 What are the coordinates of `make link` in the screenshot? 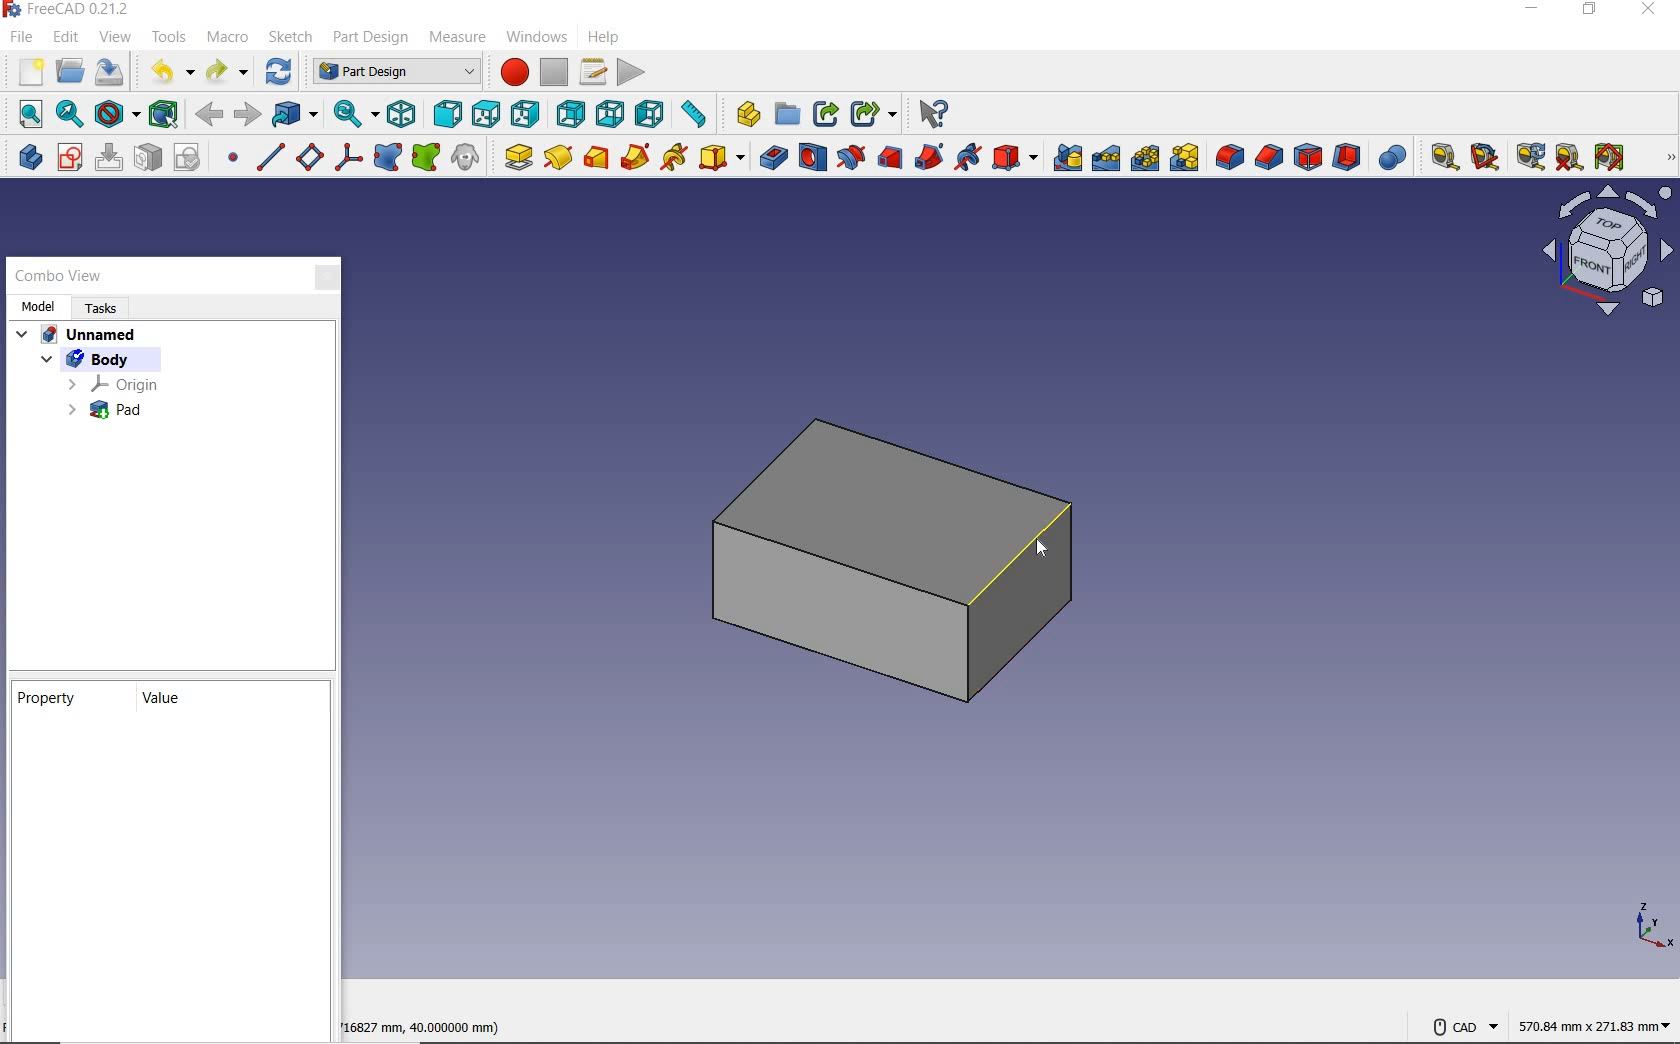 It's located at (824, 115).